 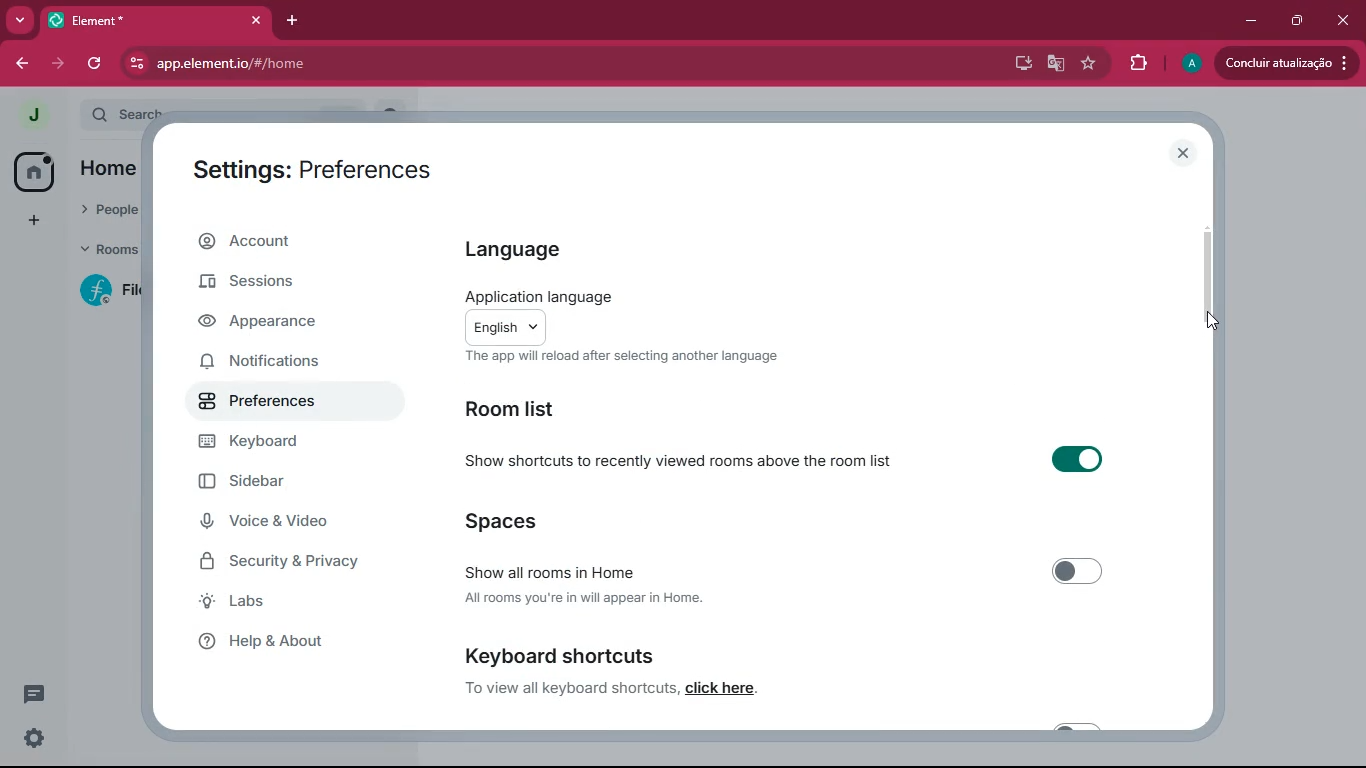 What do you see at coordinates (277, 359) in the screenshot?
I see `notifications` at bounding box center [277, 359].